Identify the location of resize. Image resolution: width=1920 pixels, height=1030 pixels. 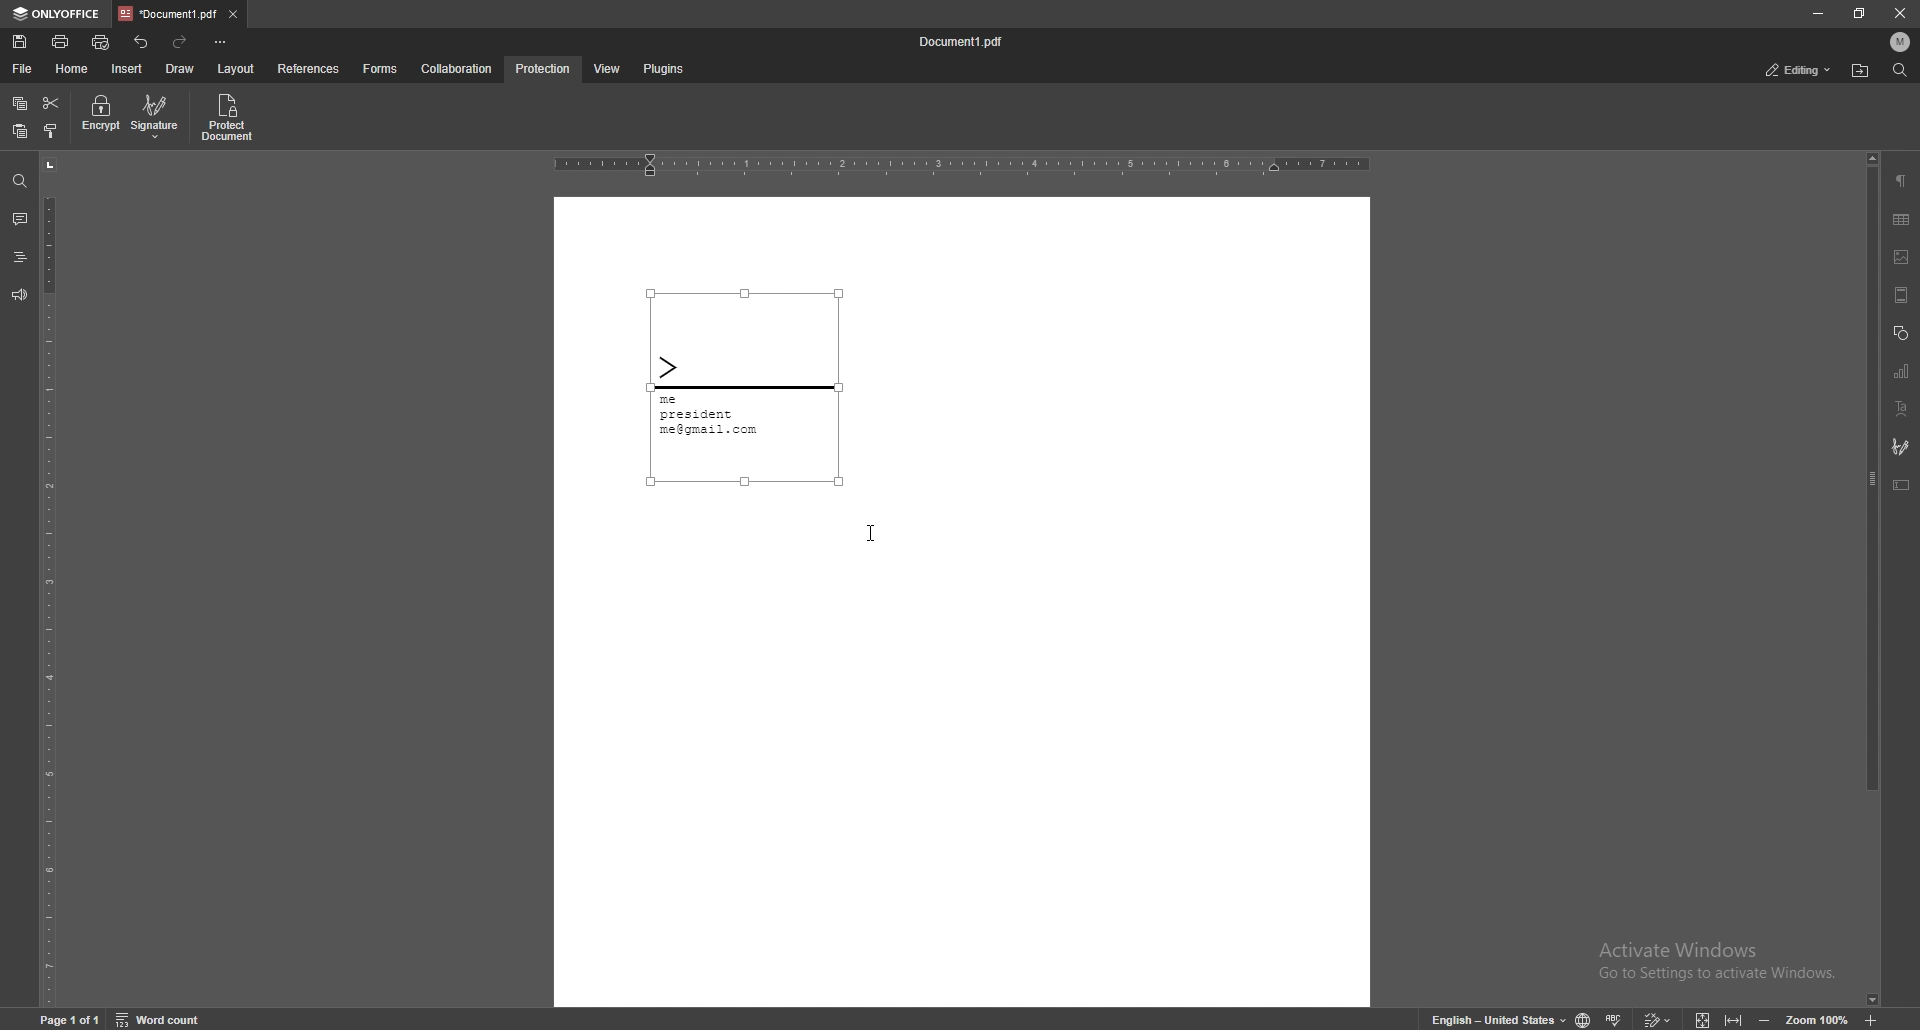
(1861, 13).